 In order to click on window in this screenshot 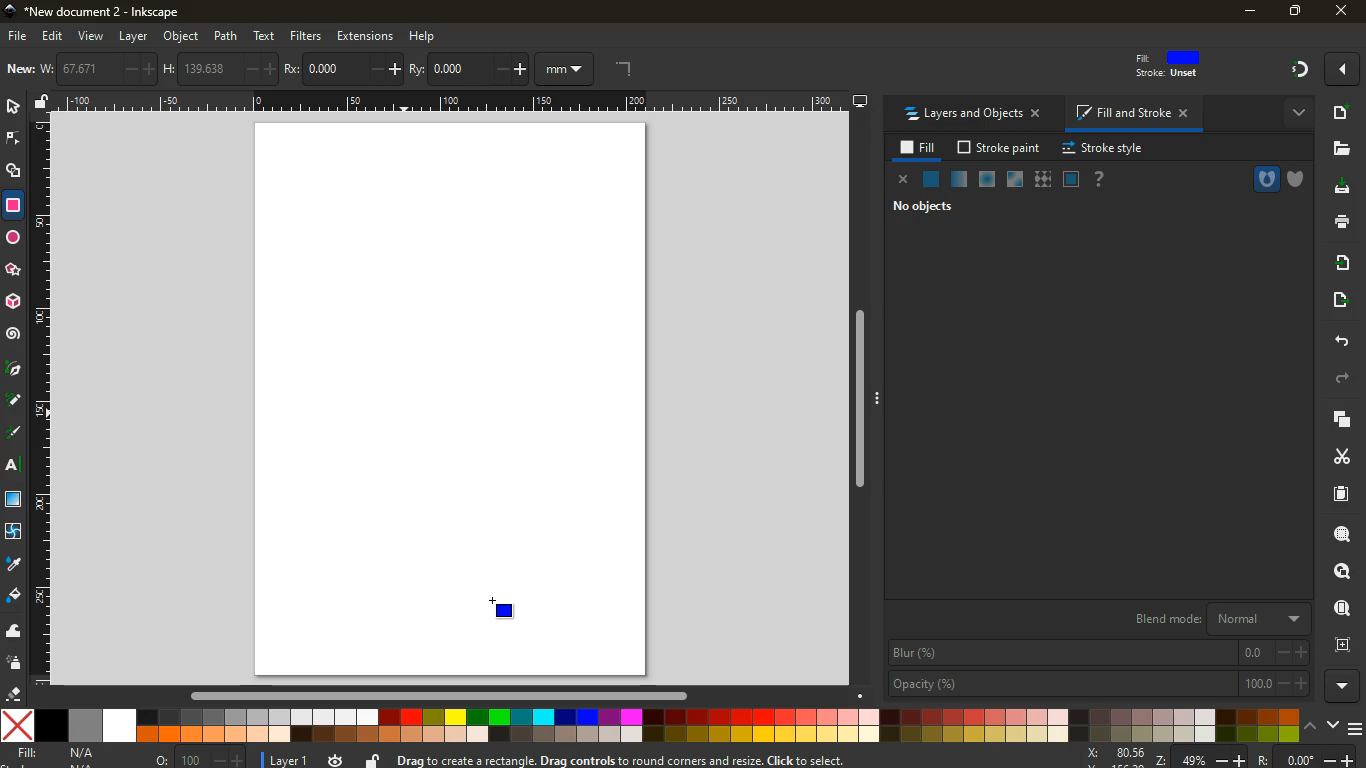, I will do `click(1014, 179)`.